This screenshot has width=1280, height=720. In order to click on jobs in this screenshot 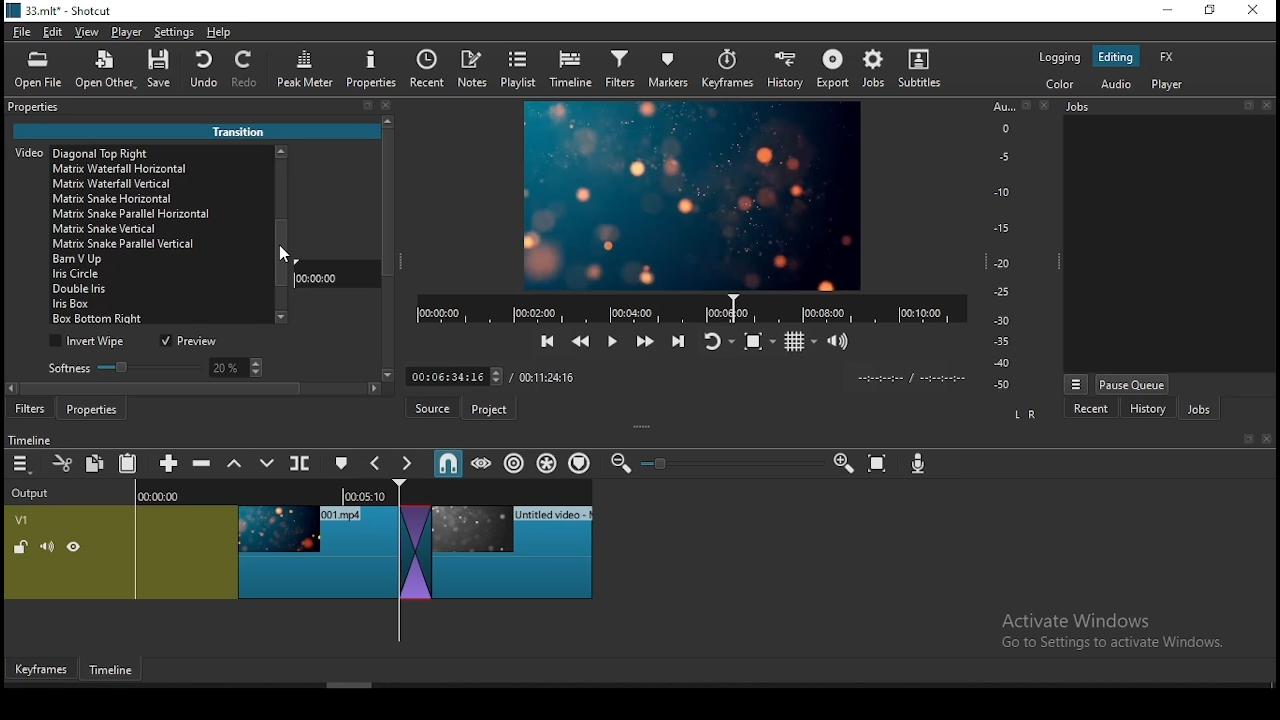, I will do `click(1198, 411)`.